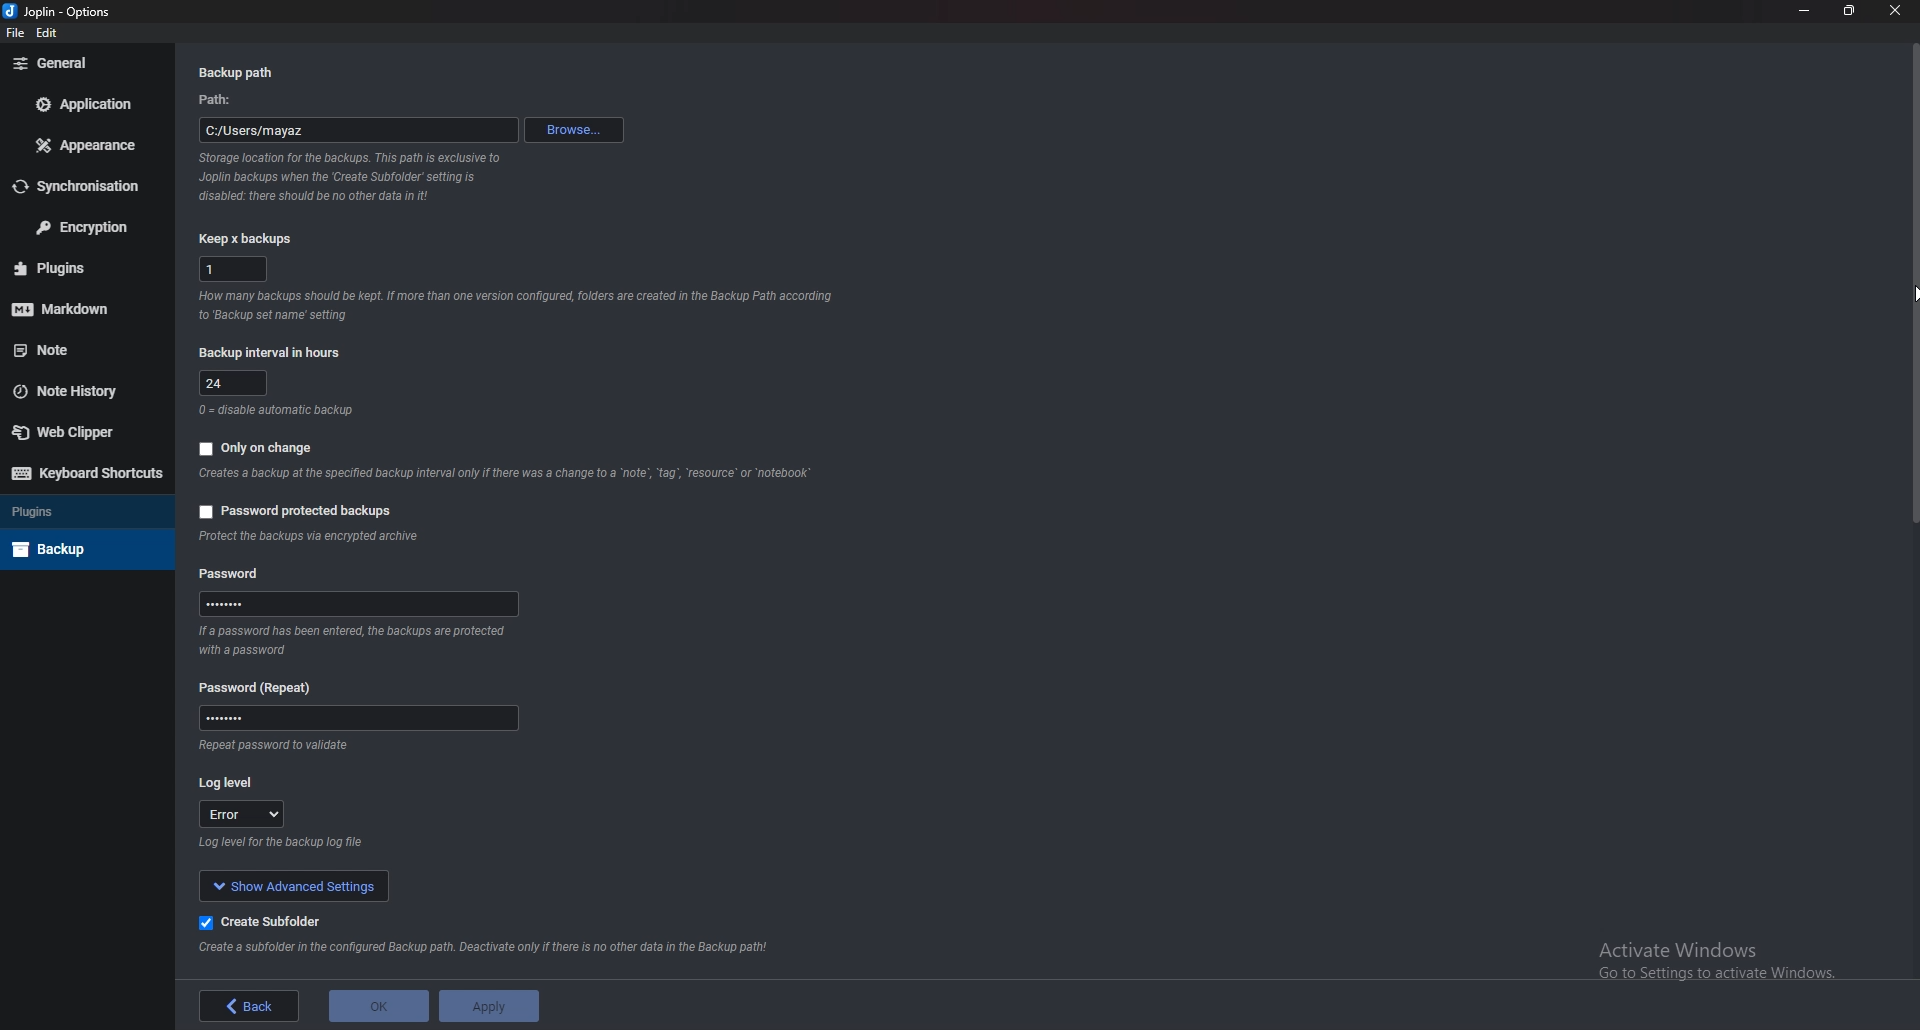 The height and width of the screenshot is (1030, 1920). Describe the element at coordinates (262, 688) in the screenshot. I see `Password (repeat)` at that location.